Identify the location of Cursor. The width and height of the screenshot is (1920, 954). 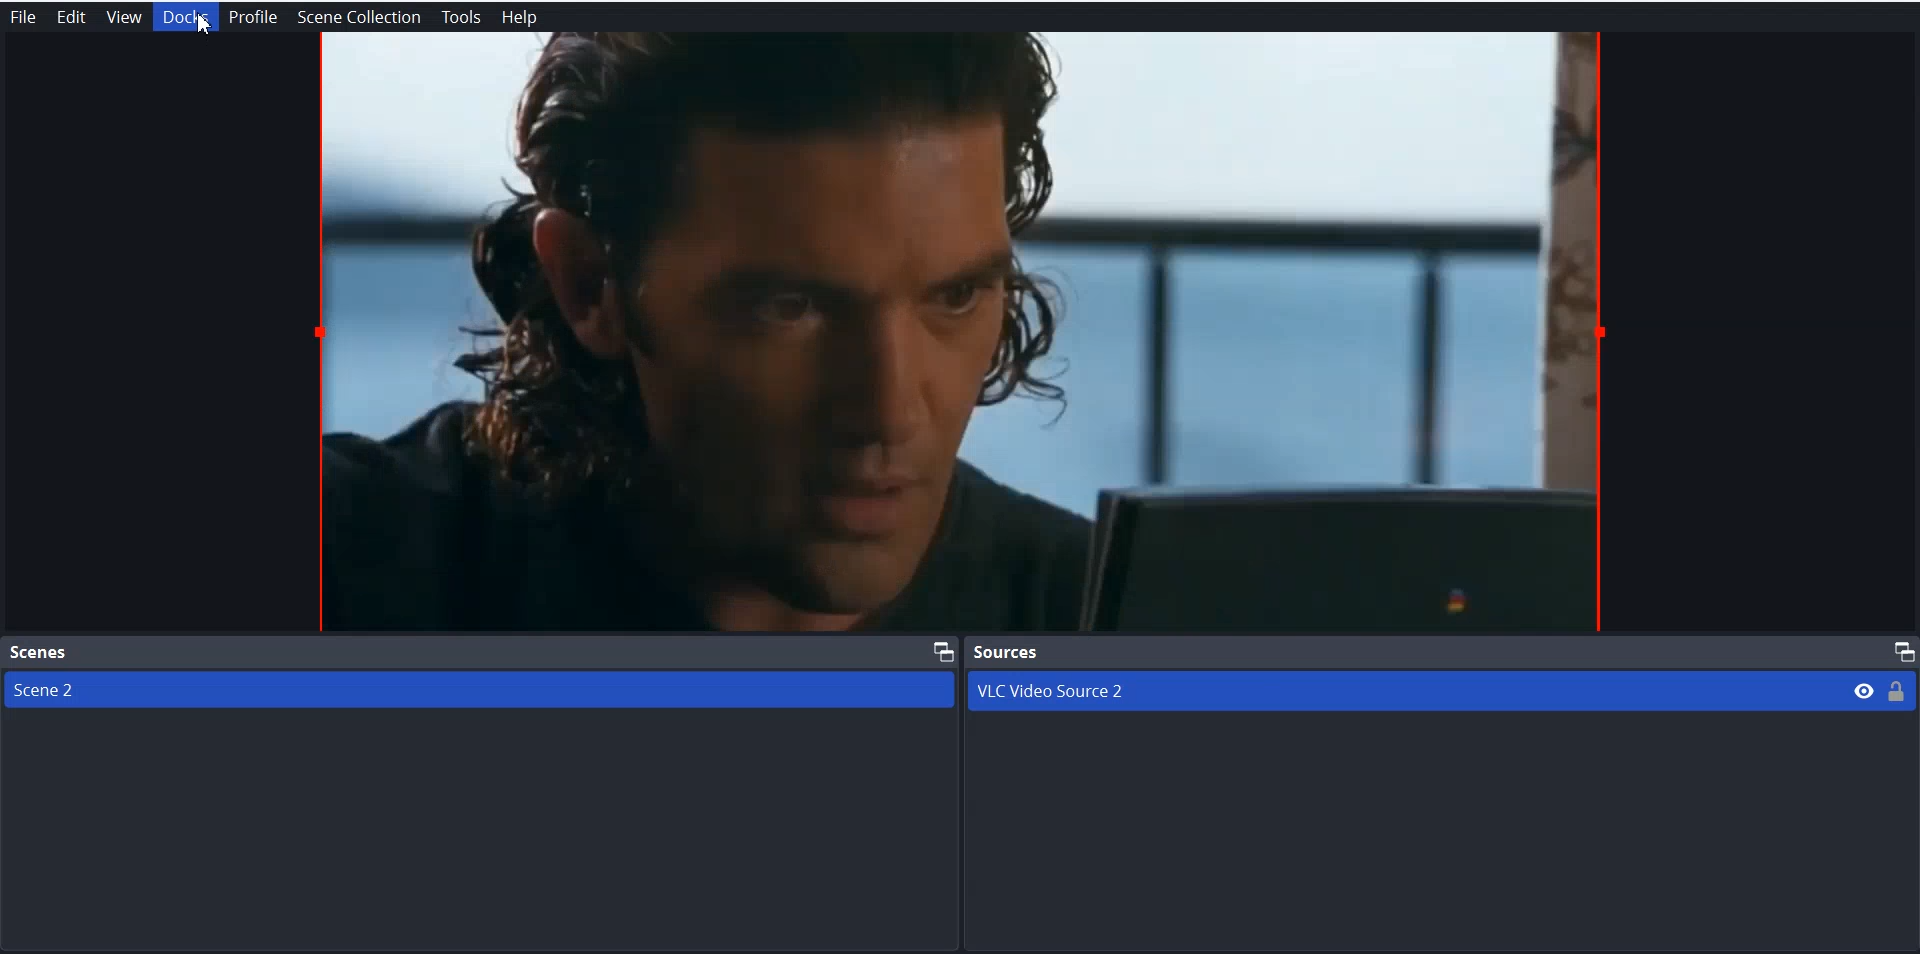
(209, 27).